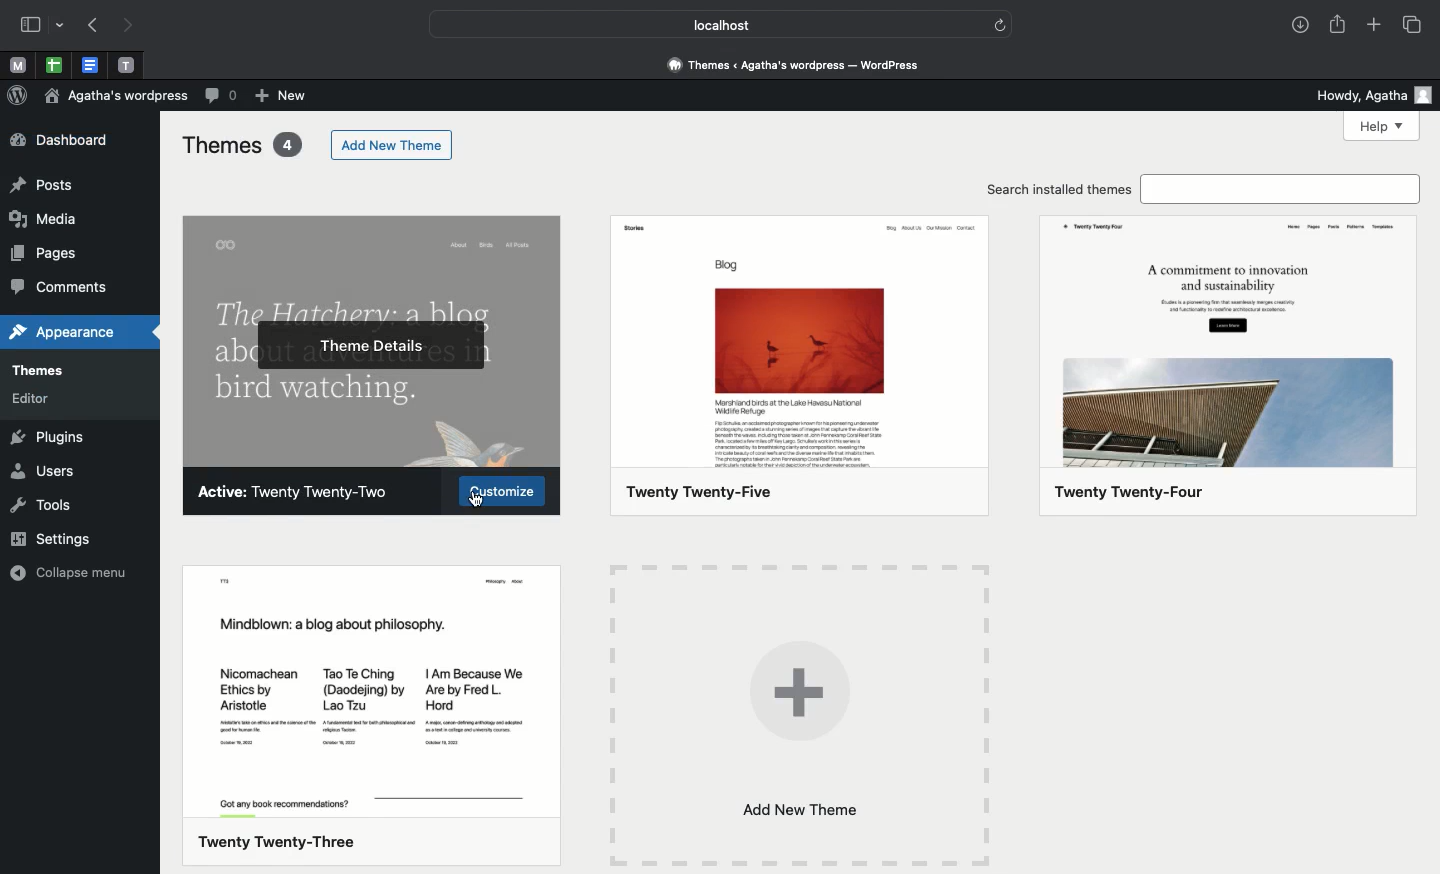  I want to click on Appearance, so click(69, 333).